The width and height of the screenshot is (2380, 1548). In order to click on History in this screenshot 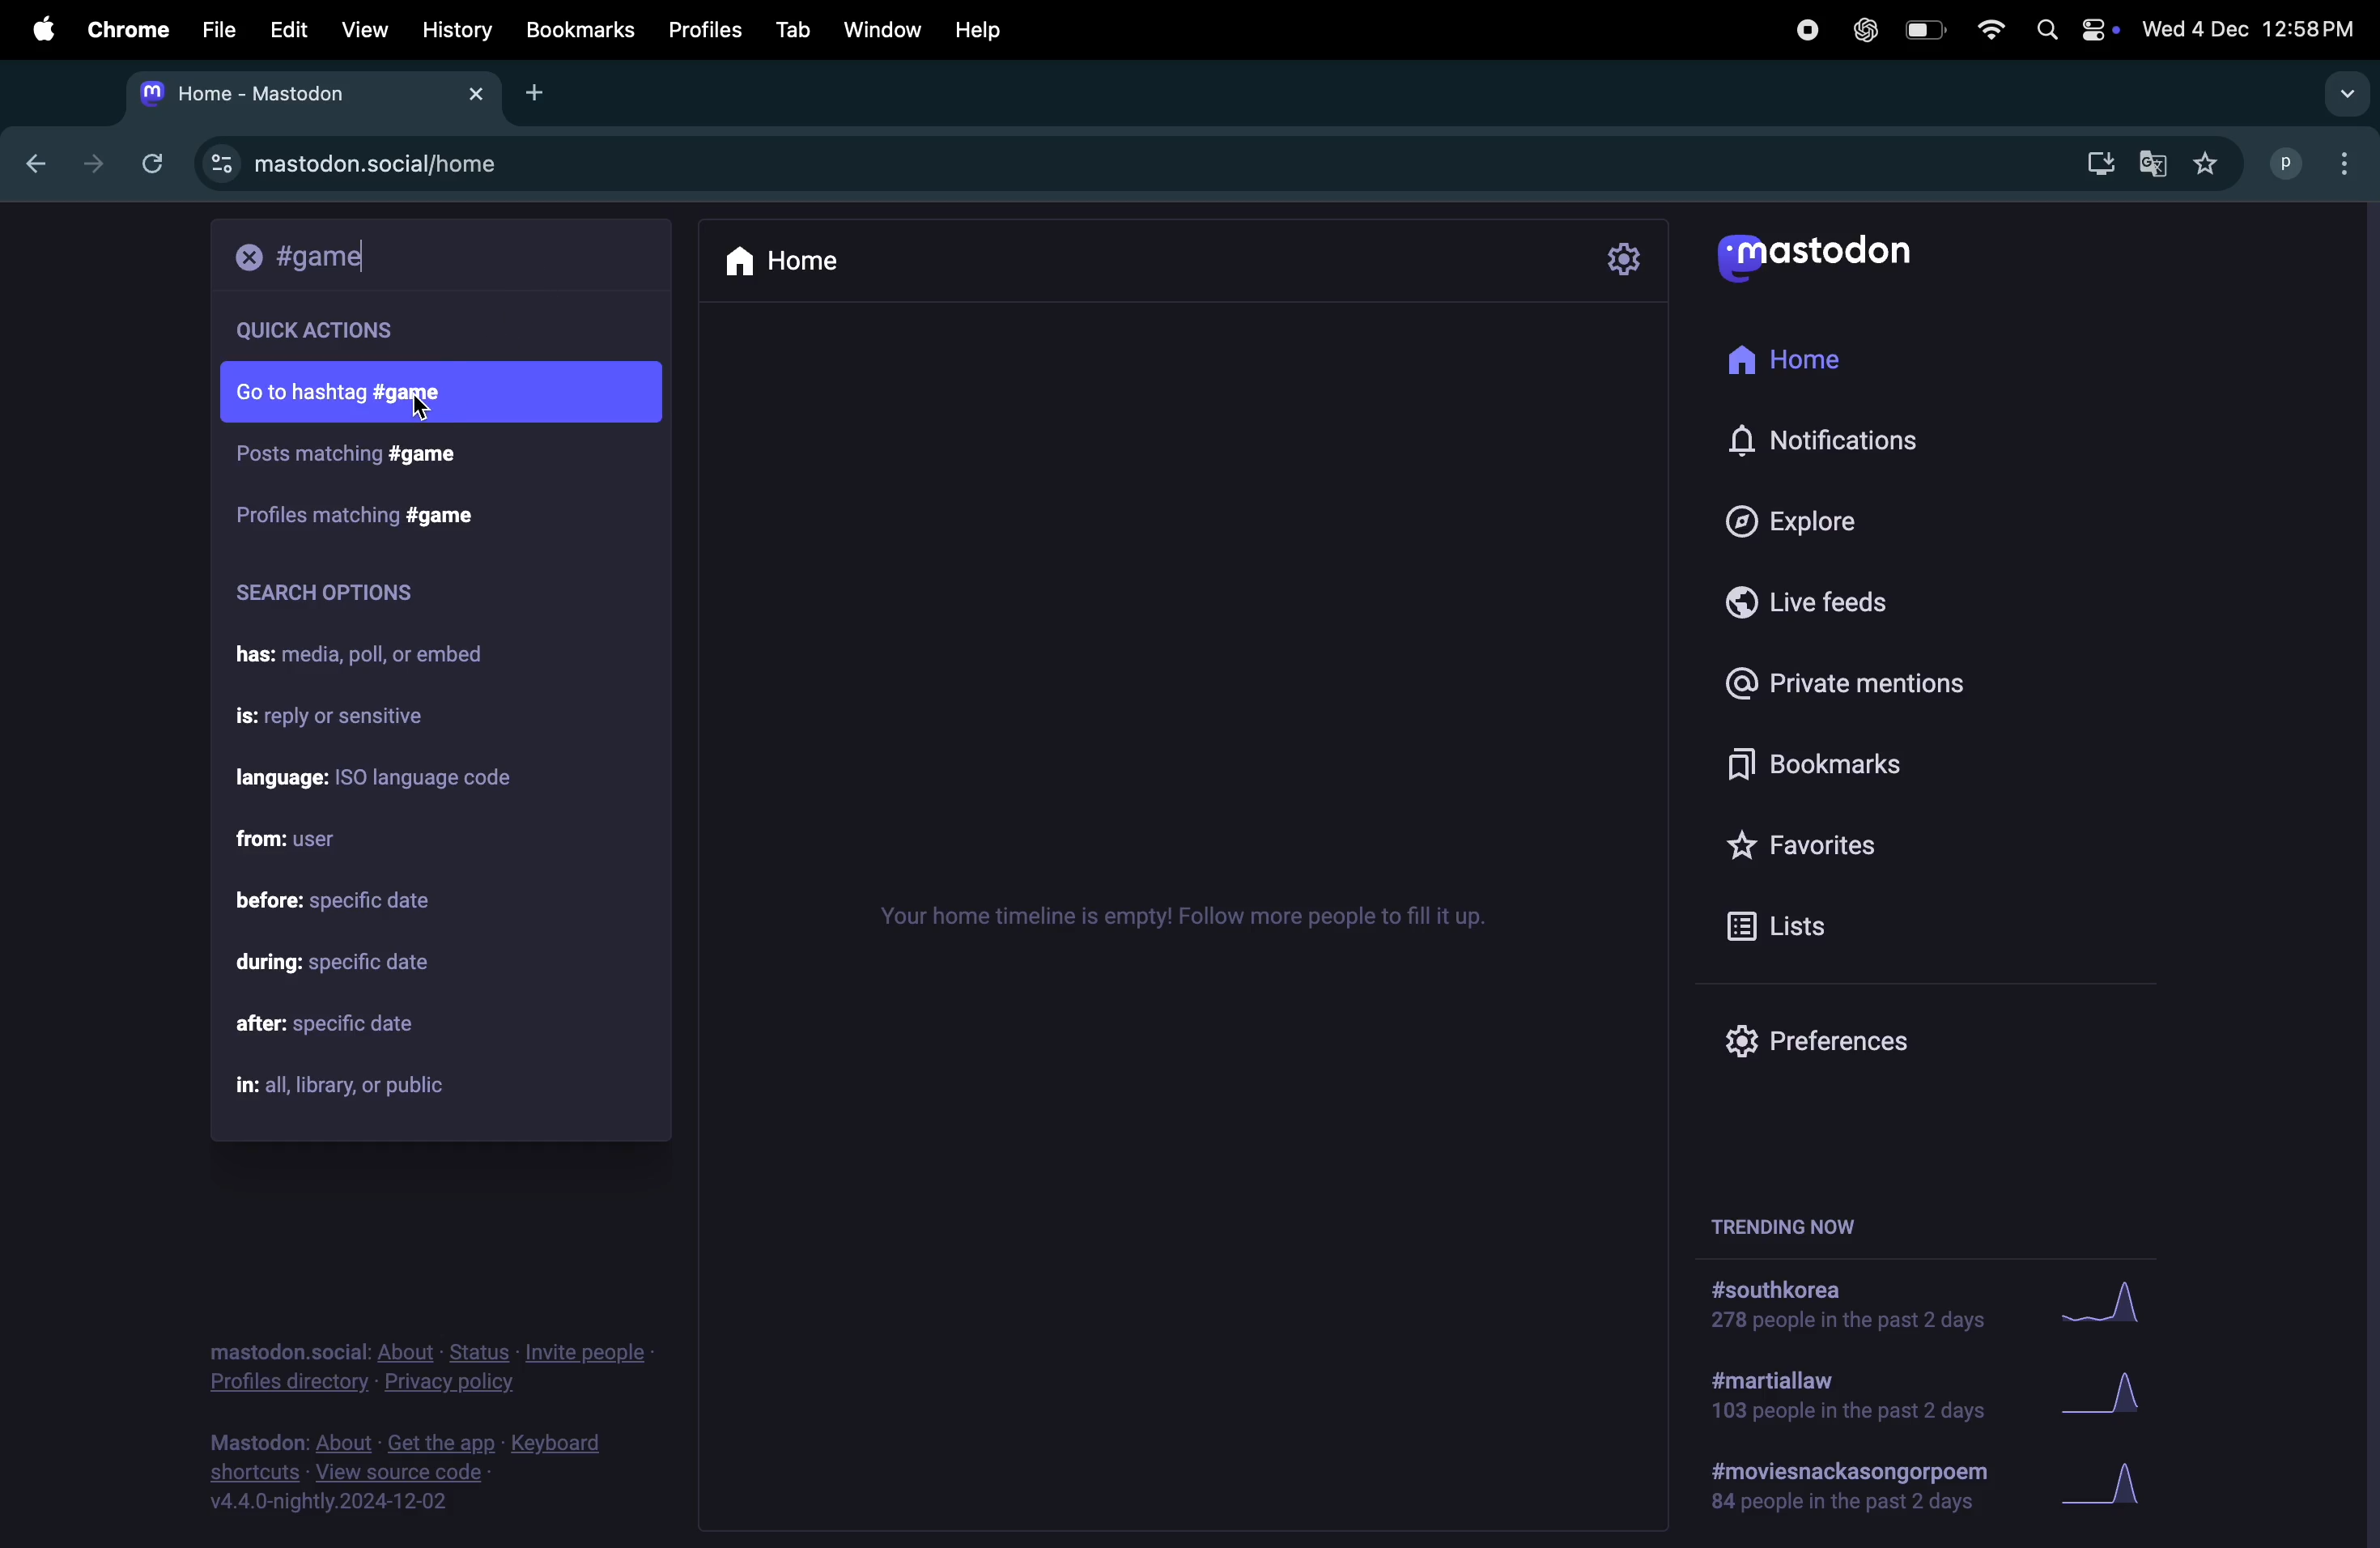, I will do `click(456, 29)`.